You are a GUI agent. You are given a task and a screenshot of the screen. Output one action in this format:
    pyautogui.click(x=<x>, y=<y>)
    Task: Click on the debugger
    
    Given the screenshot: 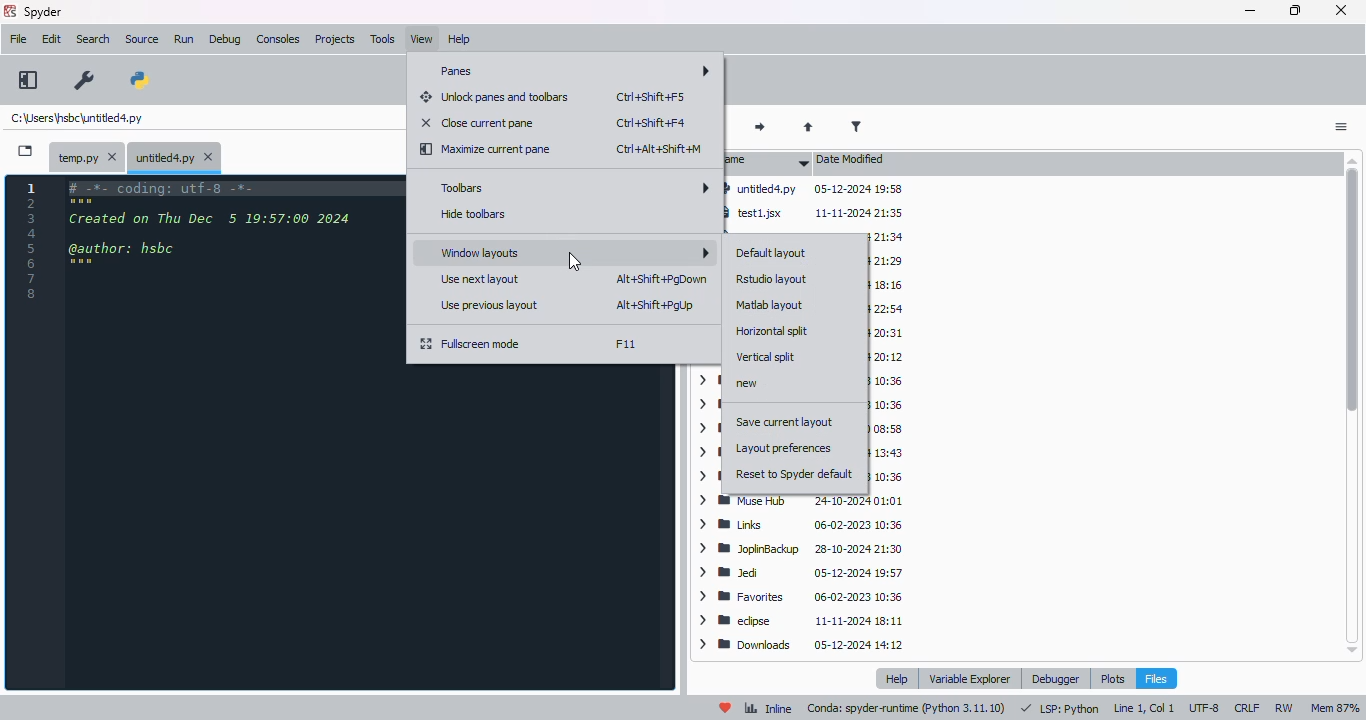 What is the action you would take?
    pyautogui.click(x=1055, y=679)
    